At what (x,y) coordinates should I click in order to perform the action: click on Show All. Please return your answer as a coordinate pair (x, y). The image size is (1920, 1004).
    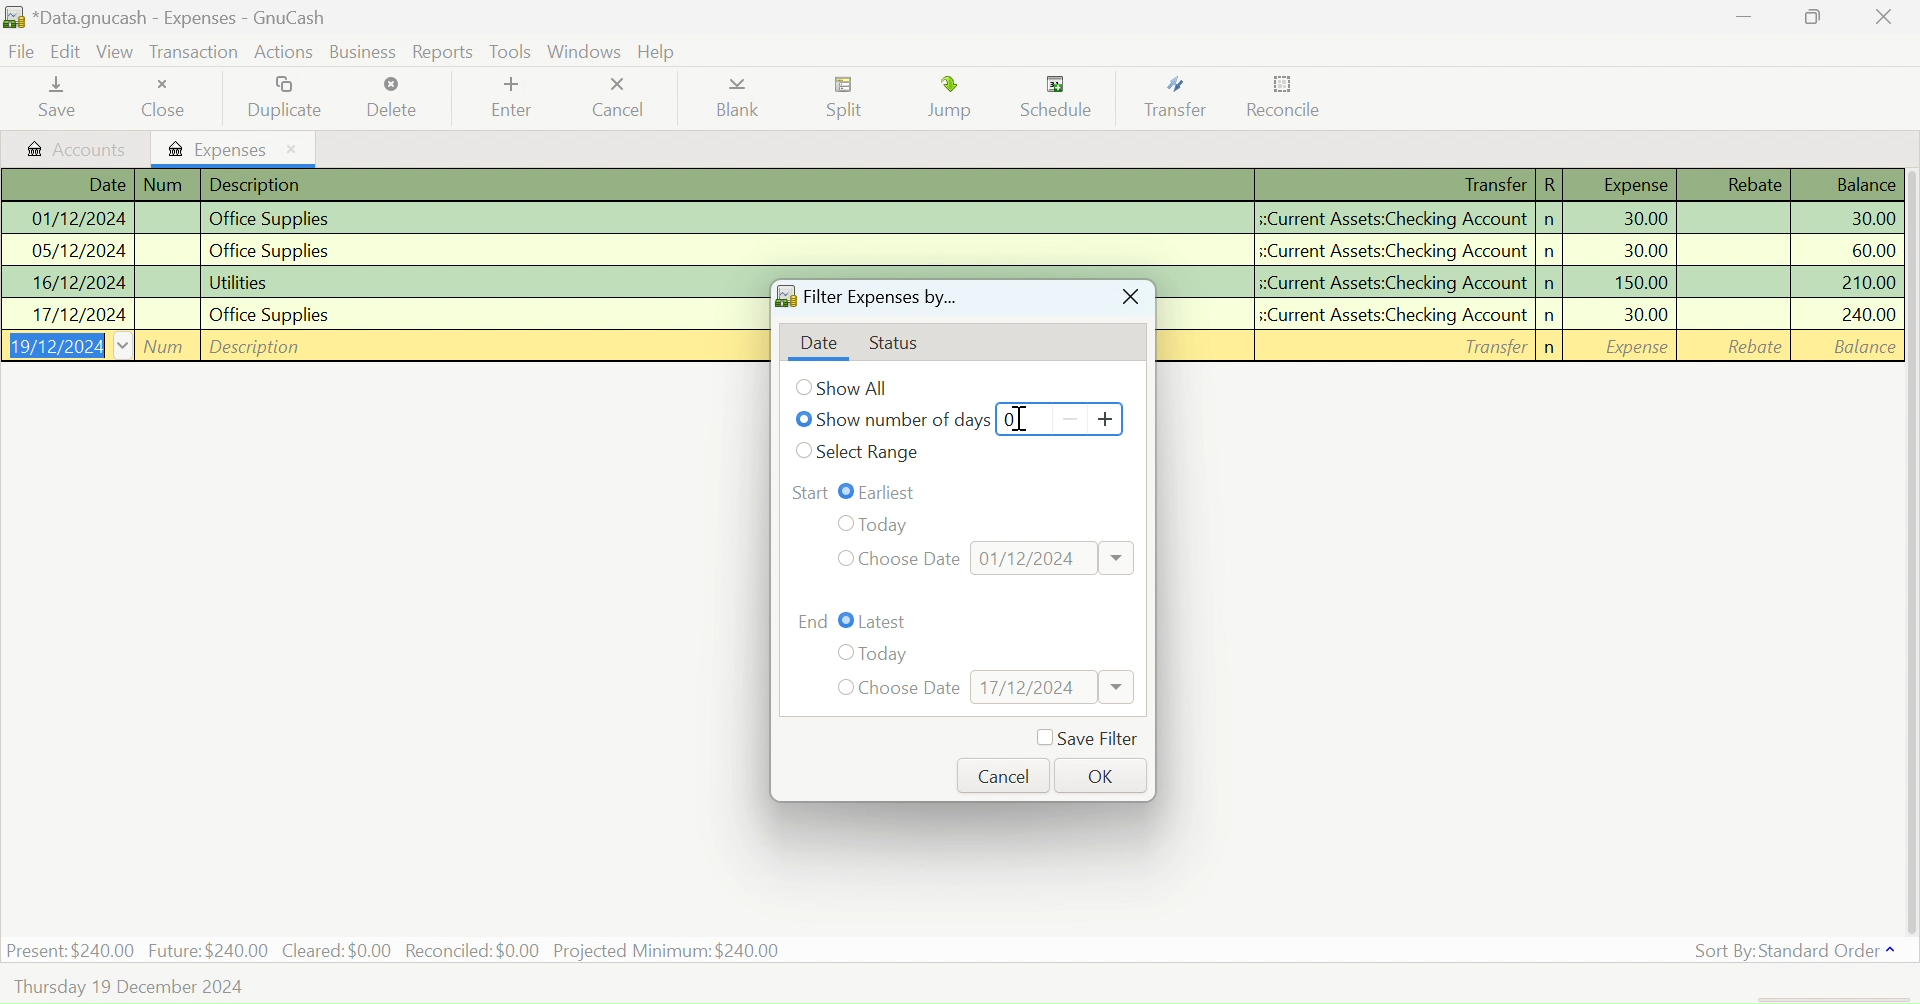
    Looking at the image, I should click on (859, 388).